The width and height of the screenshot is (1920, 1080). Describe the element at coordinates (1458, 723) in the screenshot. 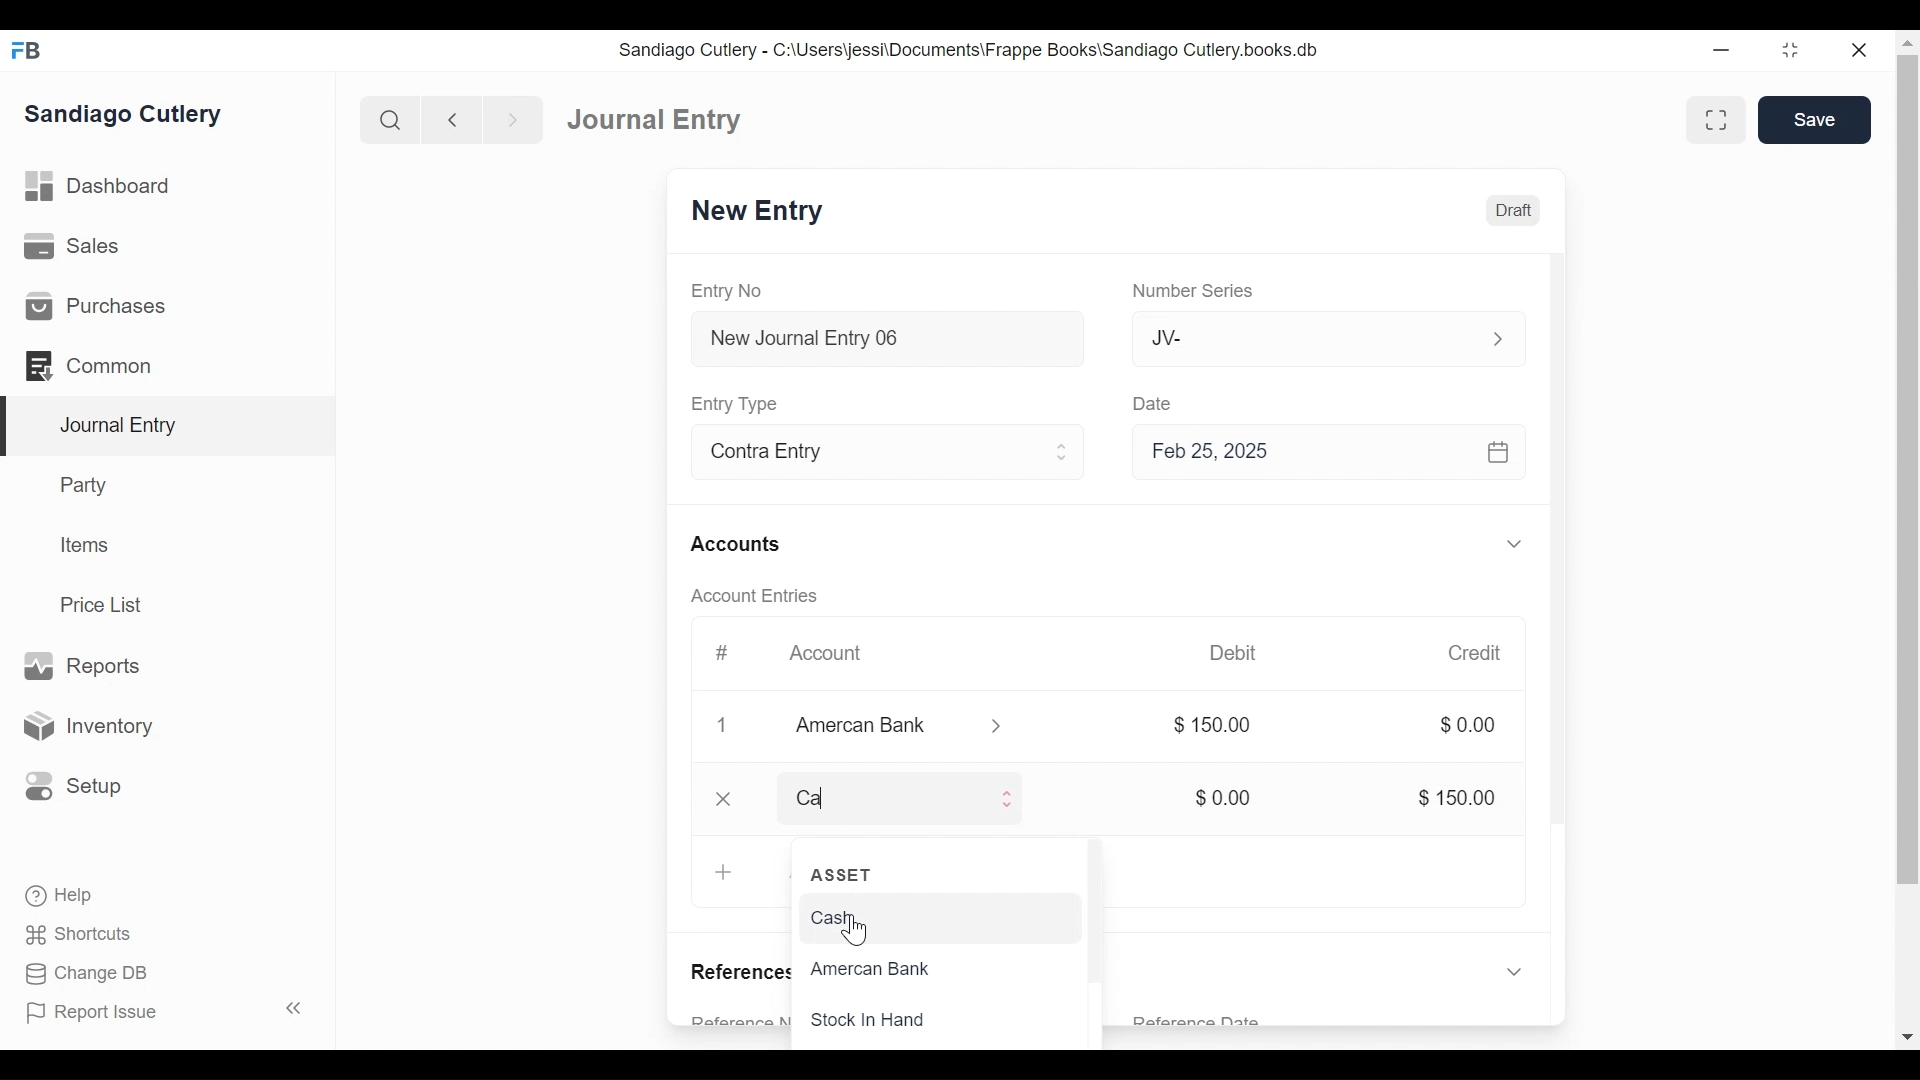

I see `$0.00` at that location.